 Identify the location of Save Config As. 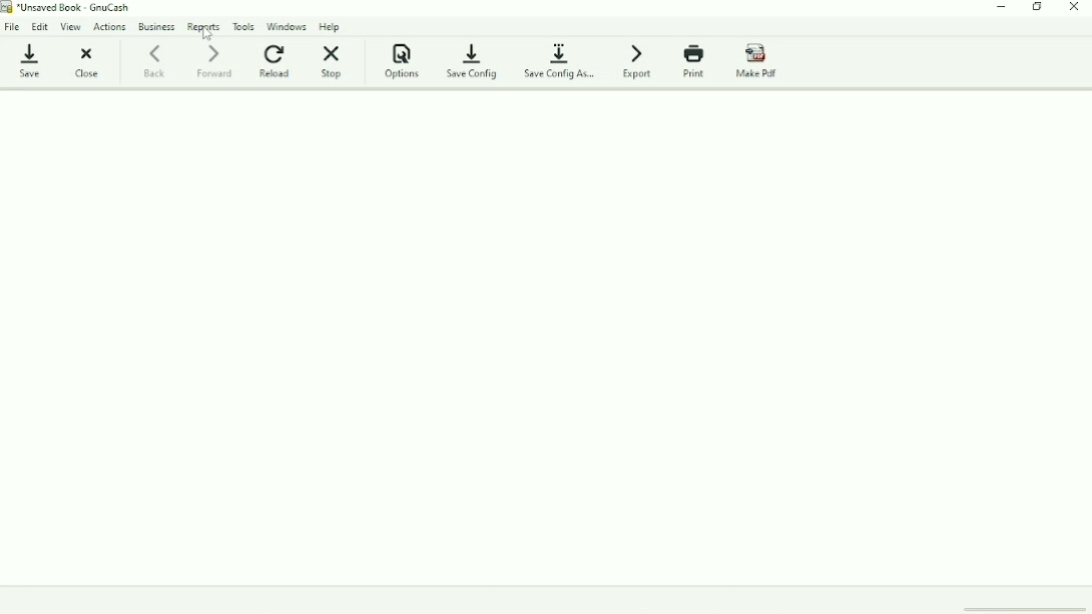
(562, 60).